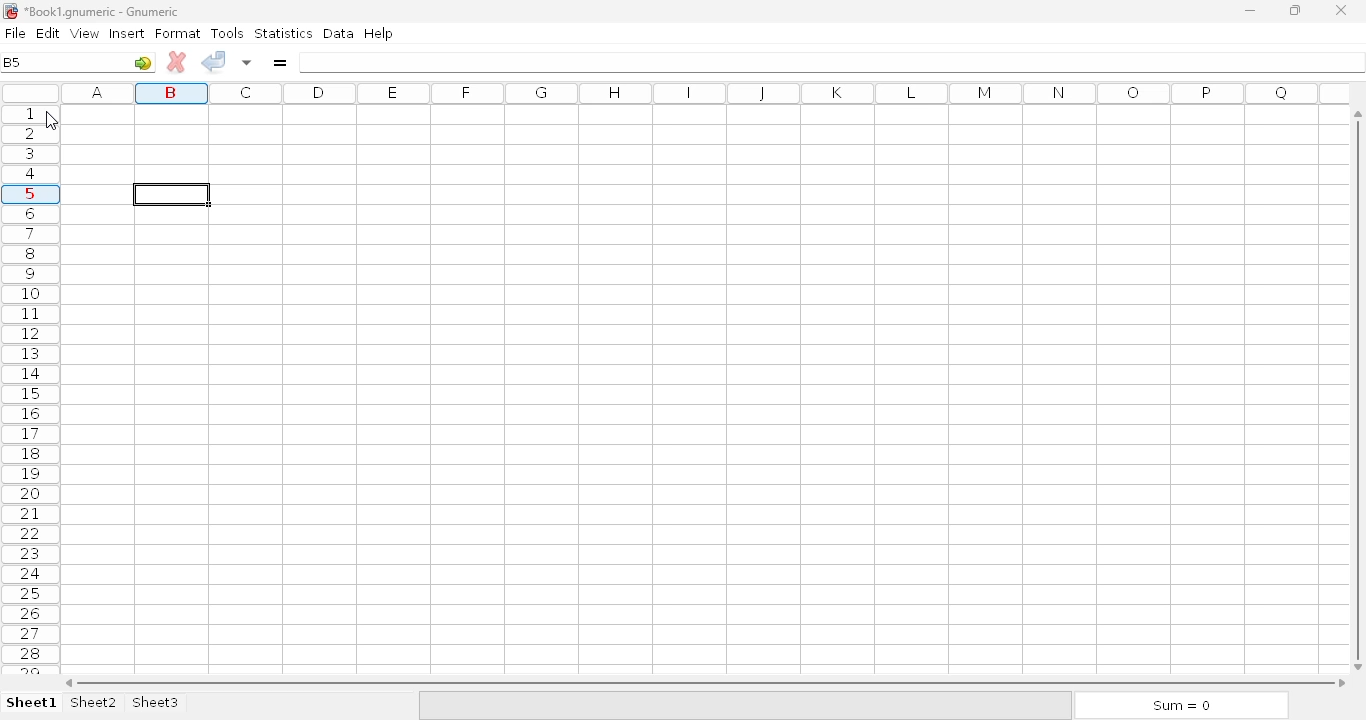 The image size is (1366, 720). I want to click on view, so click(85, 33).